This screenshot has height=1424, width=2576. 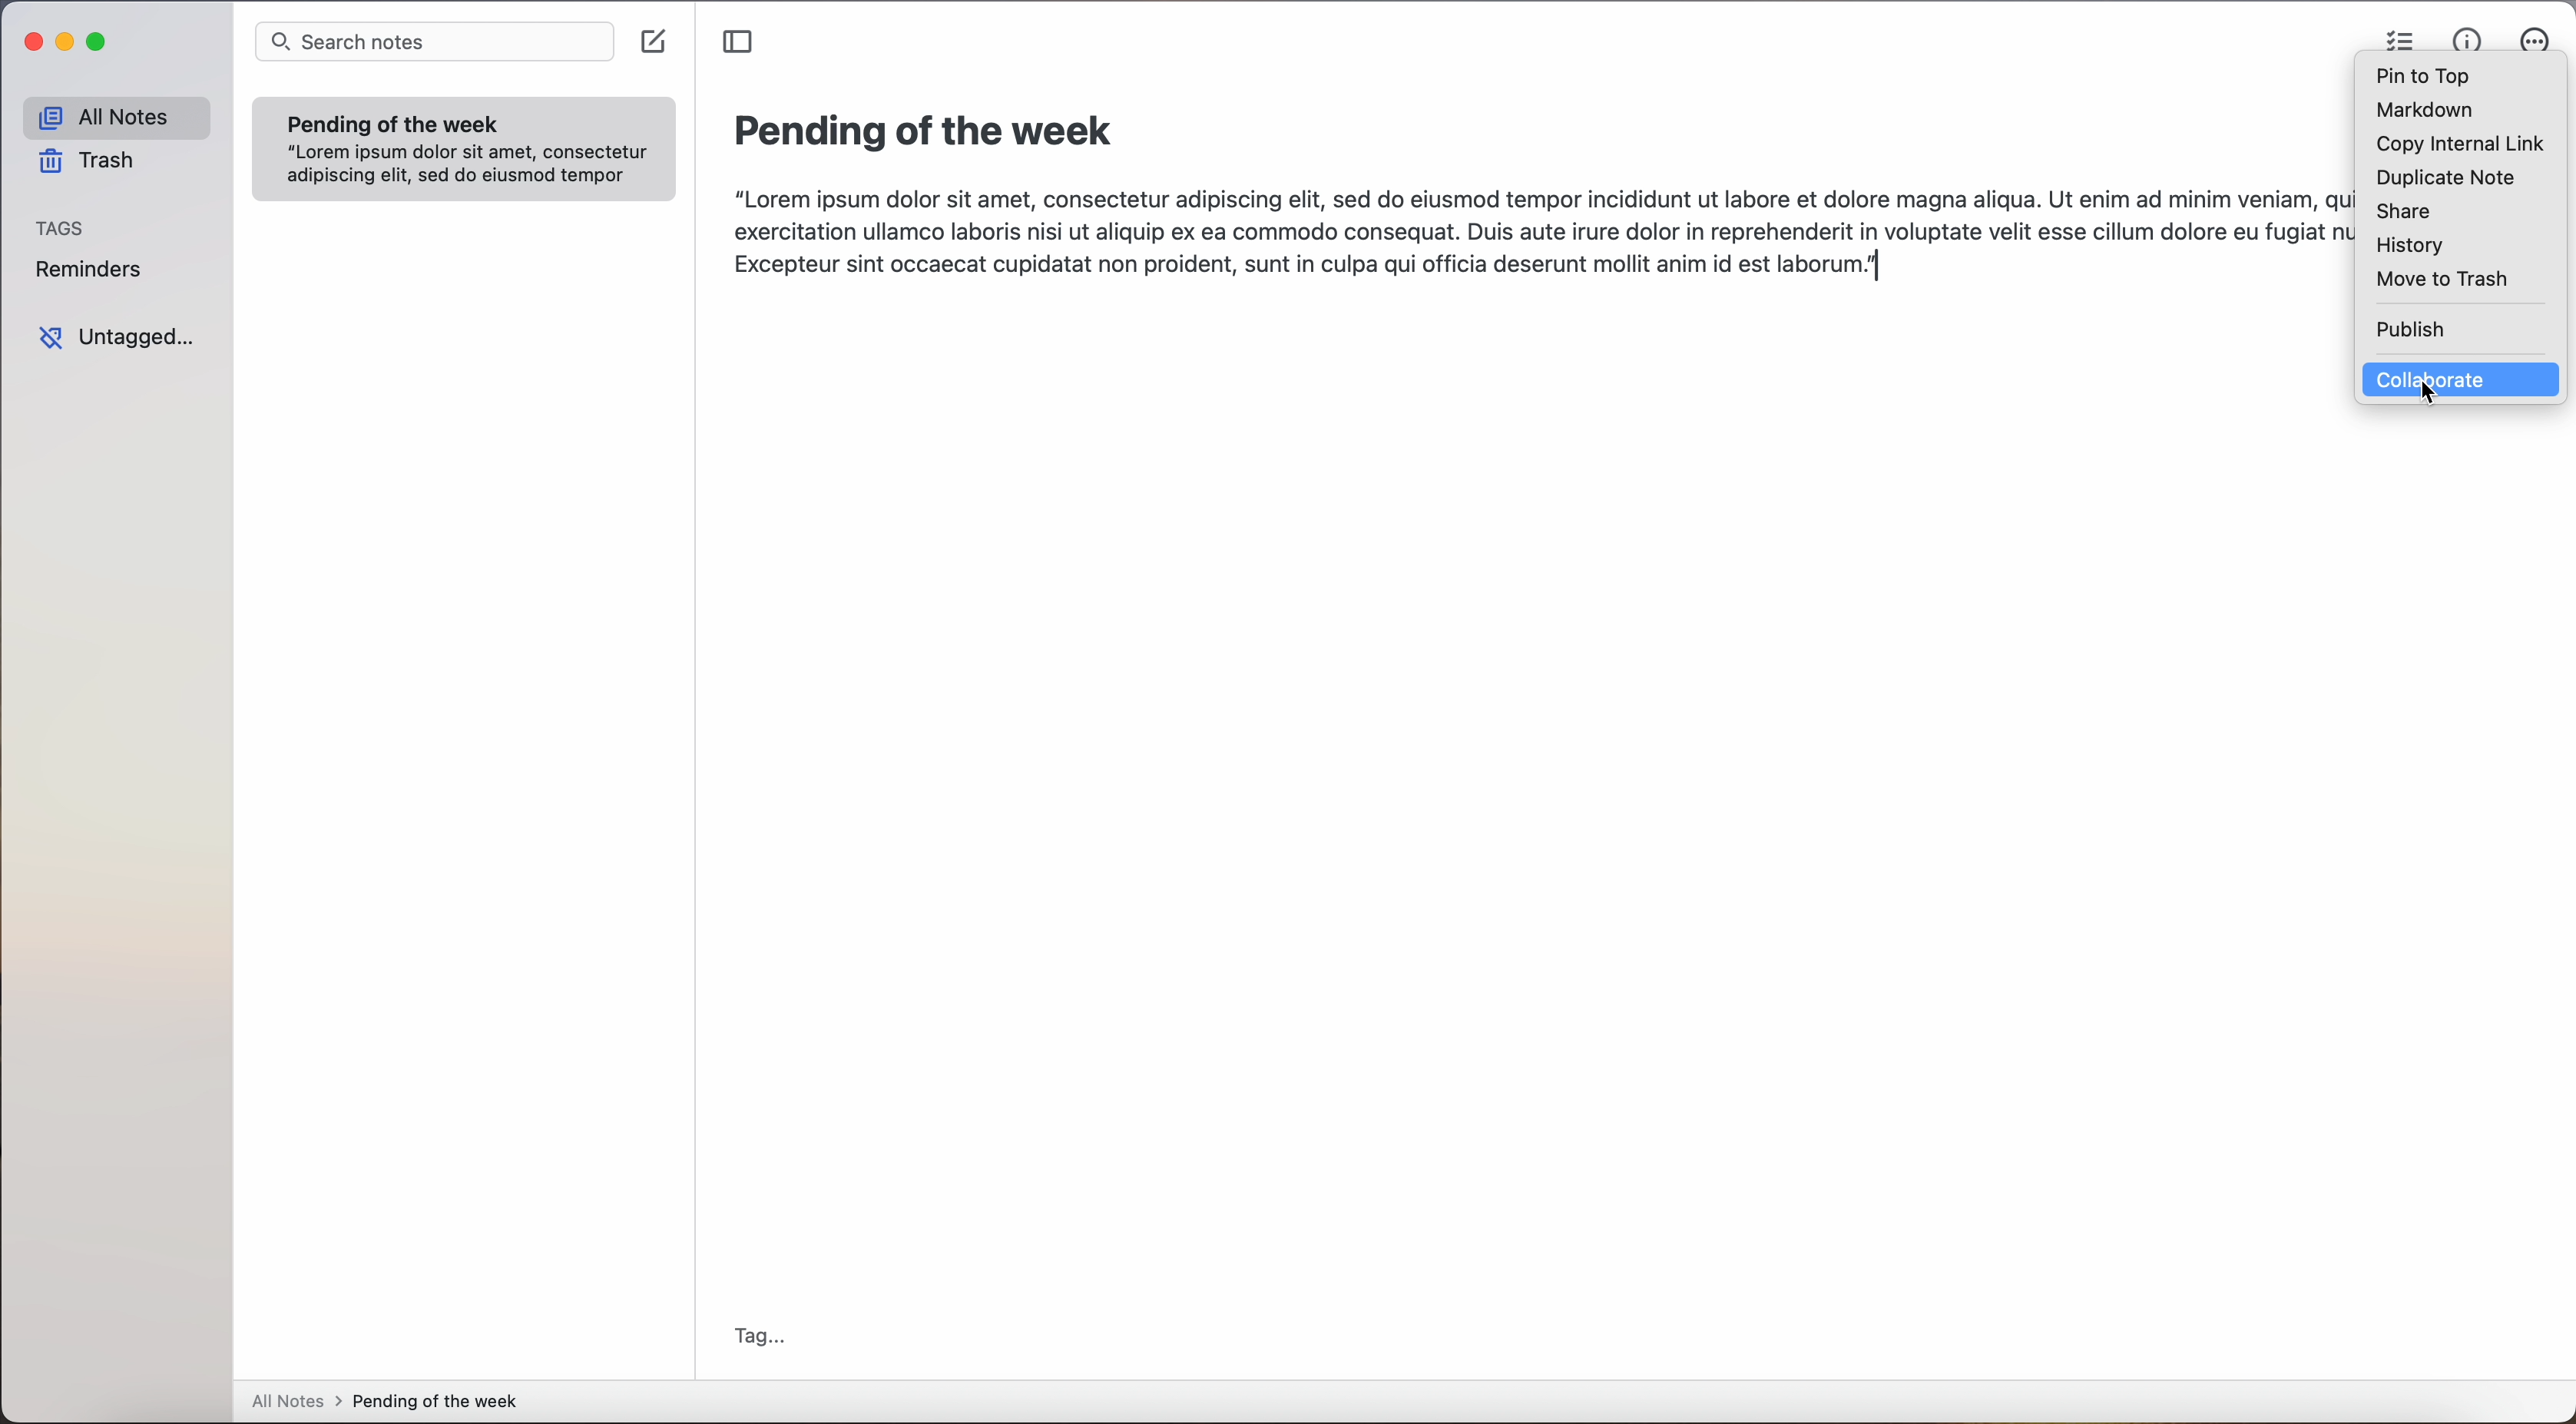 What do you see at coordinates (116, 116) in the screenshot?
I see `all notes` at bounding box center [116, 116].